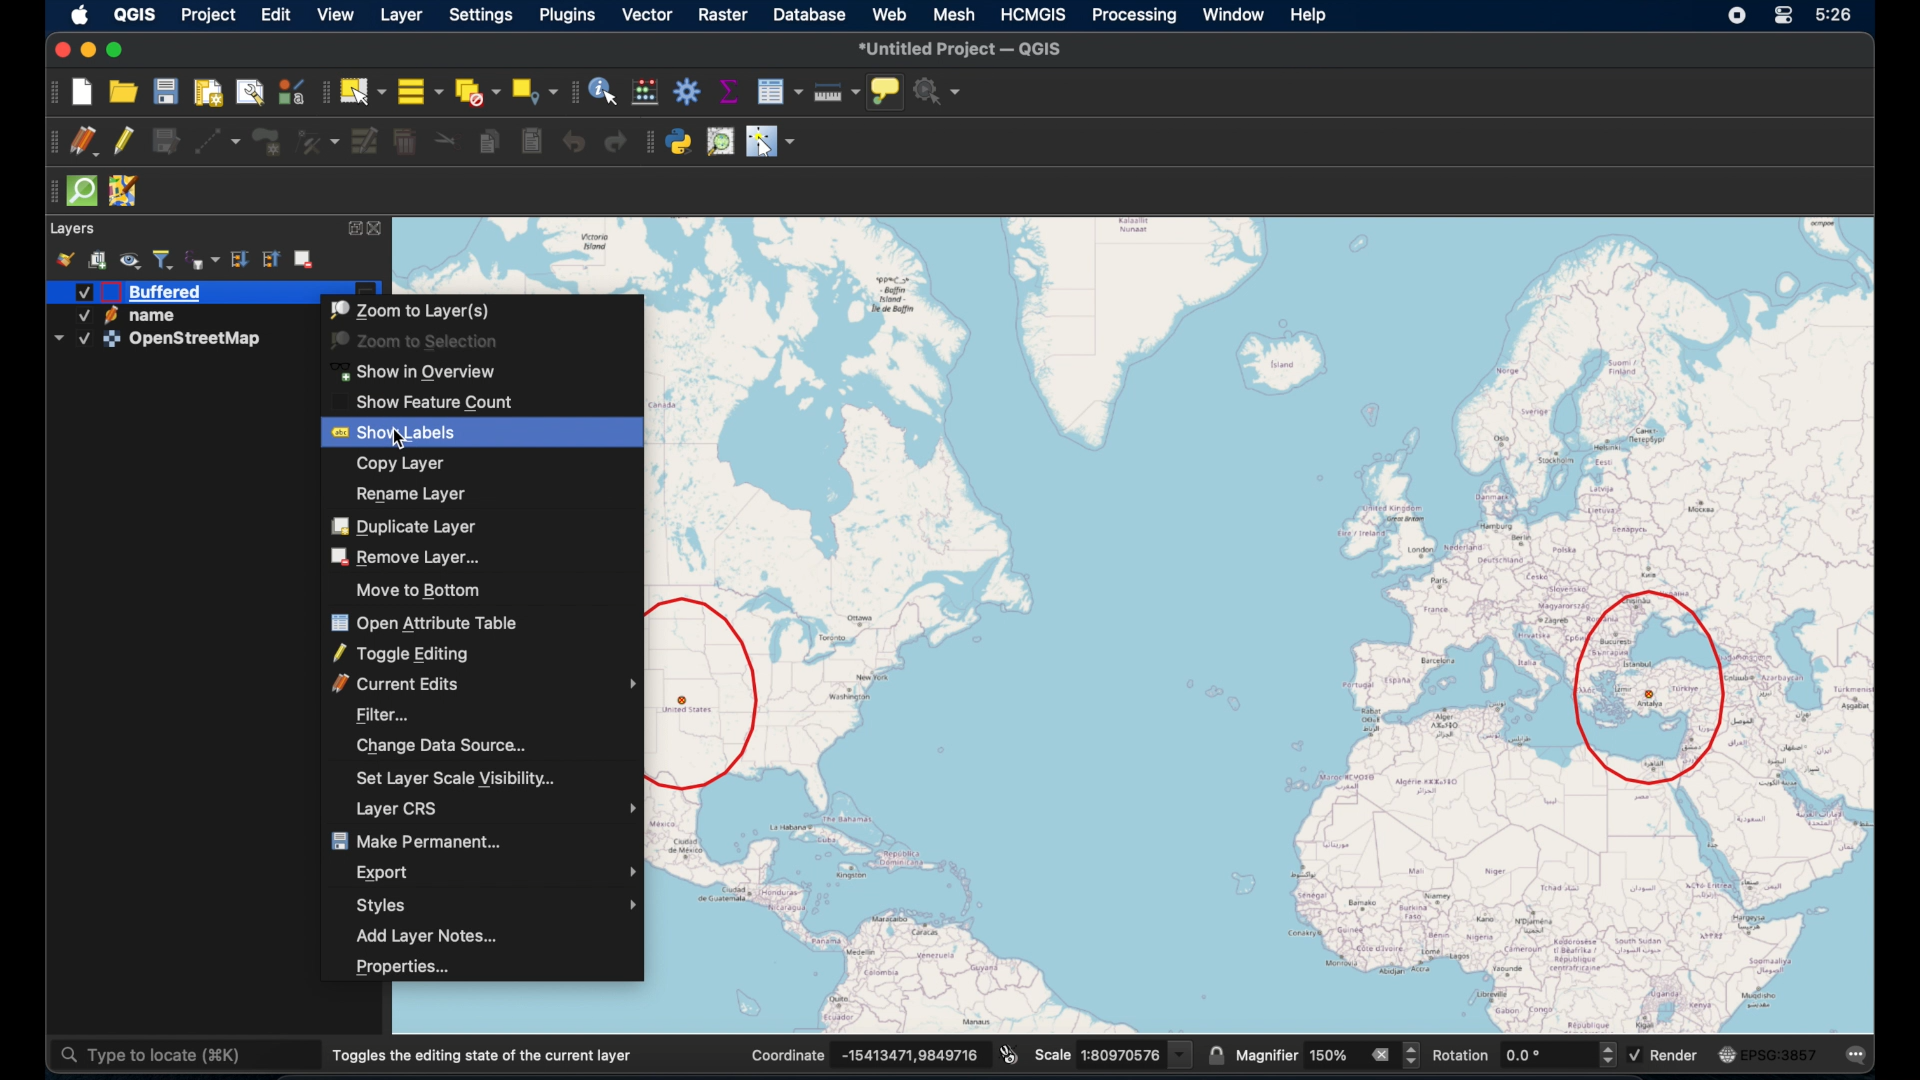  I want to click on increase or decrease magnifier value, so click(1413, 1055).